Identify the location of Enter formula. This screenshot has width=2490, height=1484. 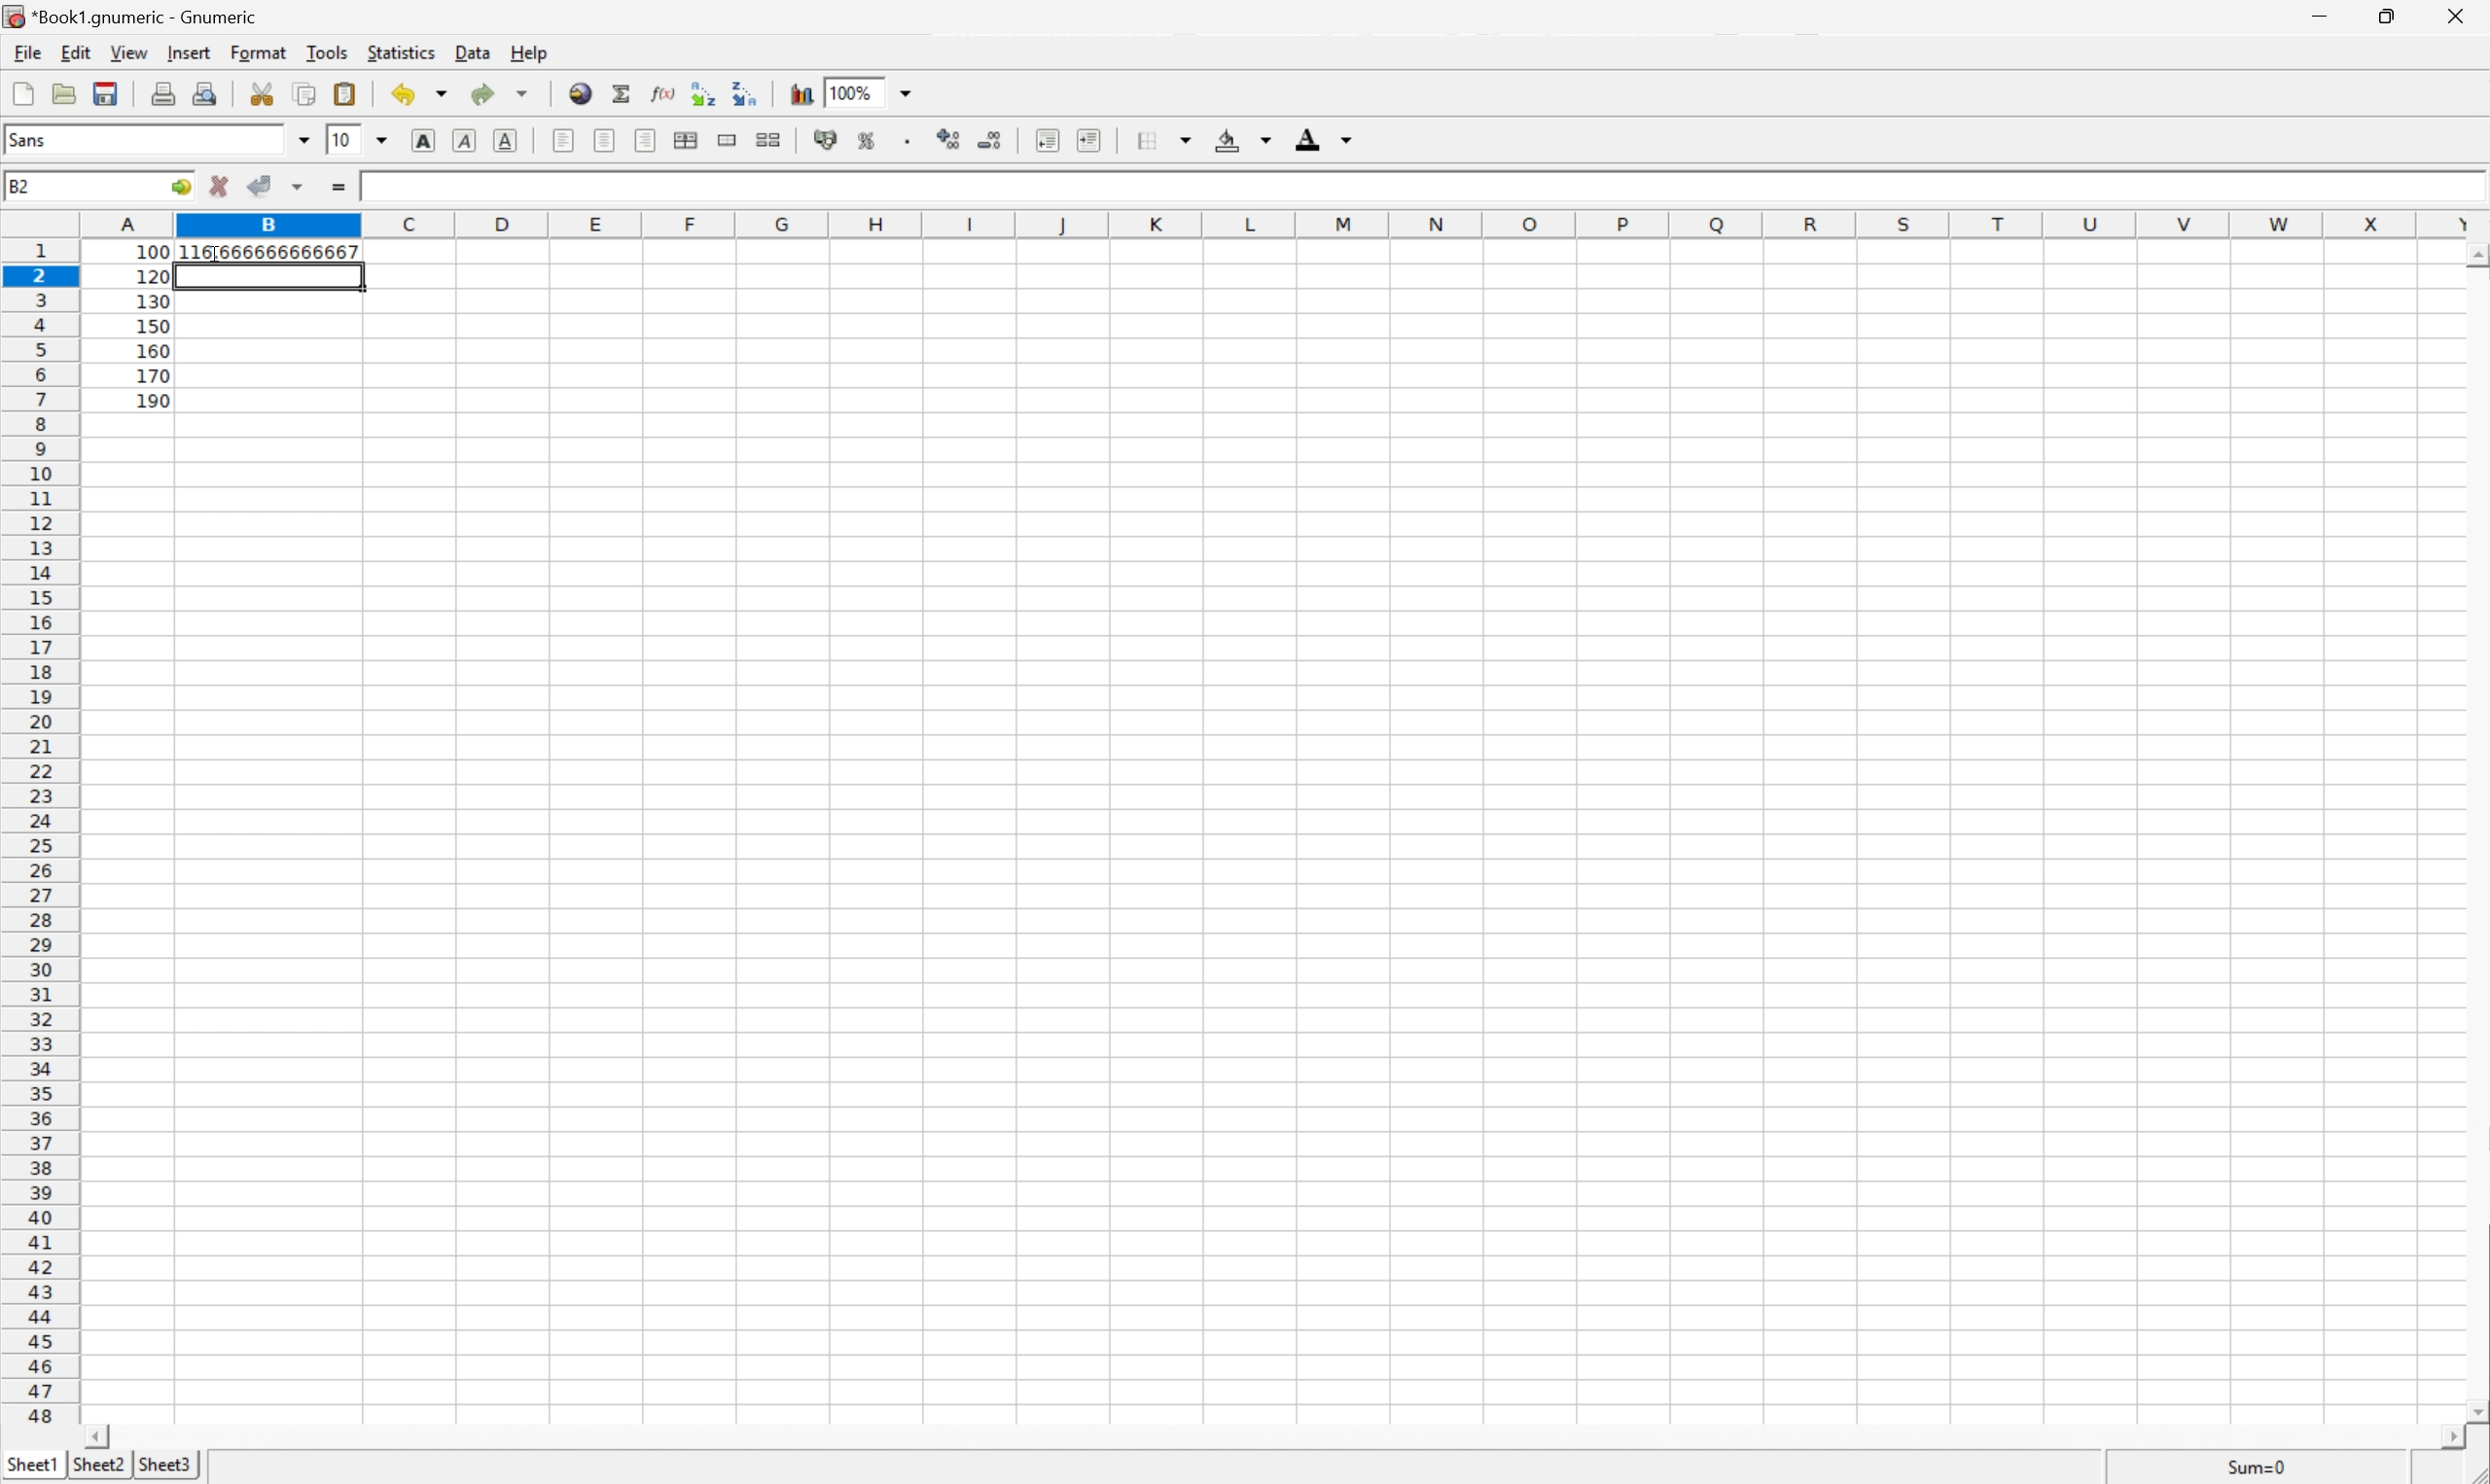
(341, 184).